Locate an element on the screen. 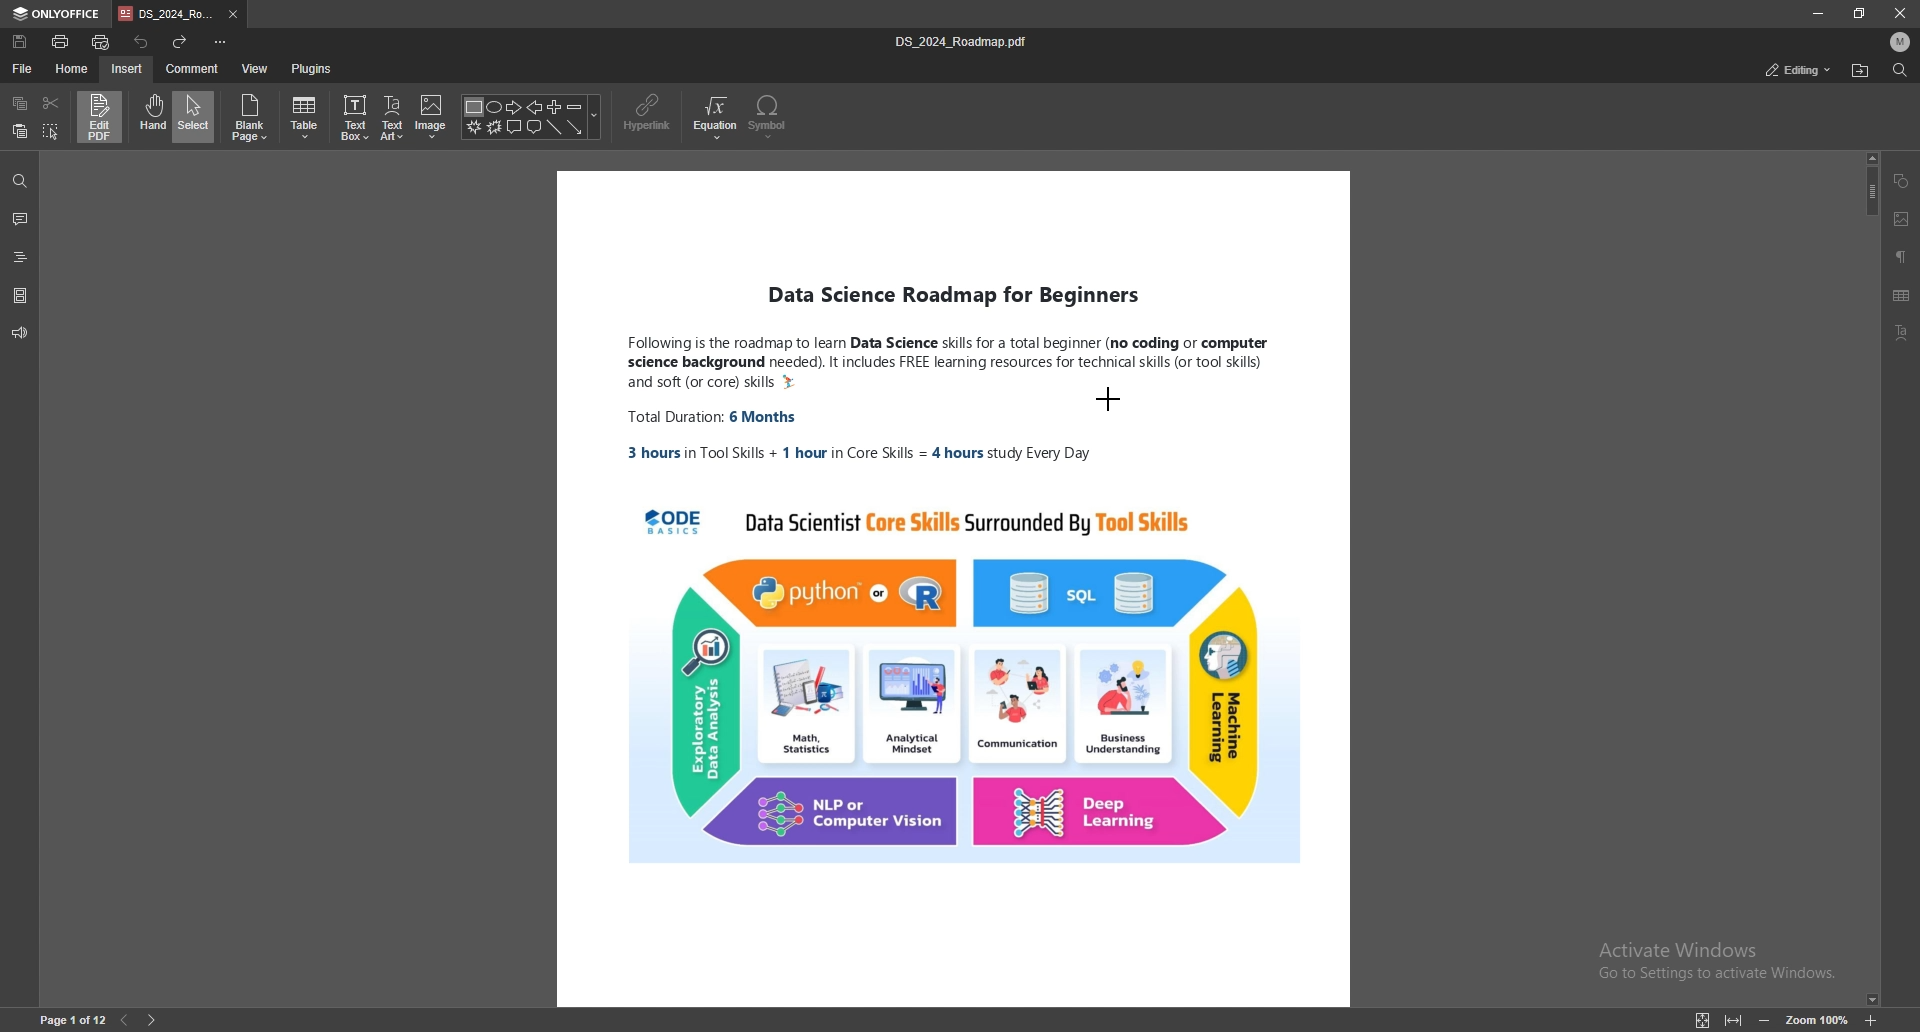 The image size is (1920, 1032). text art is located at coordinates (1907, 332).